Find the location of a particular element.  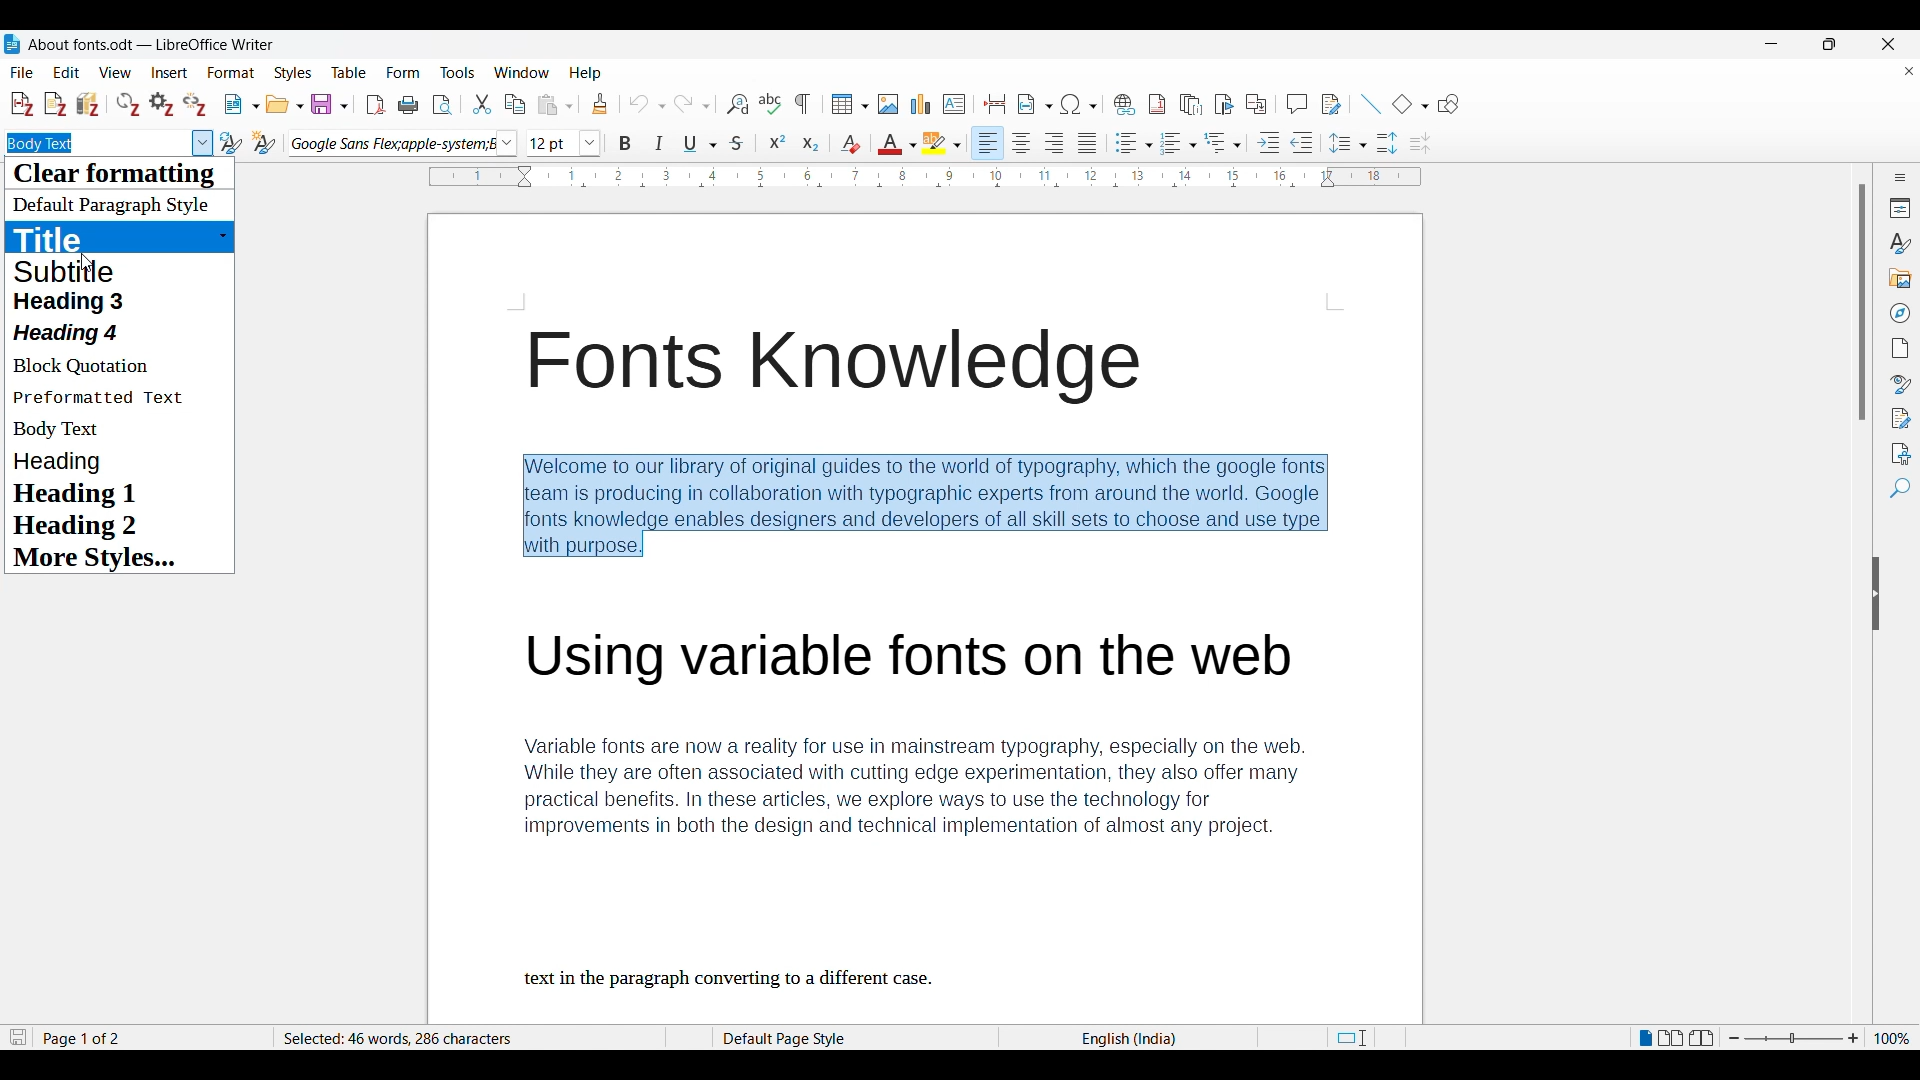

Insert field is located at coordinates (1035, 104).